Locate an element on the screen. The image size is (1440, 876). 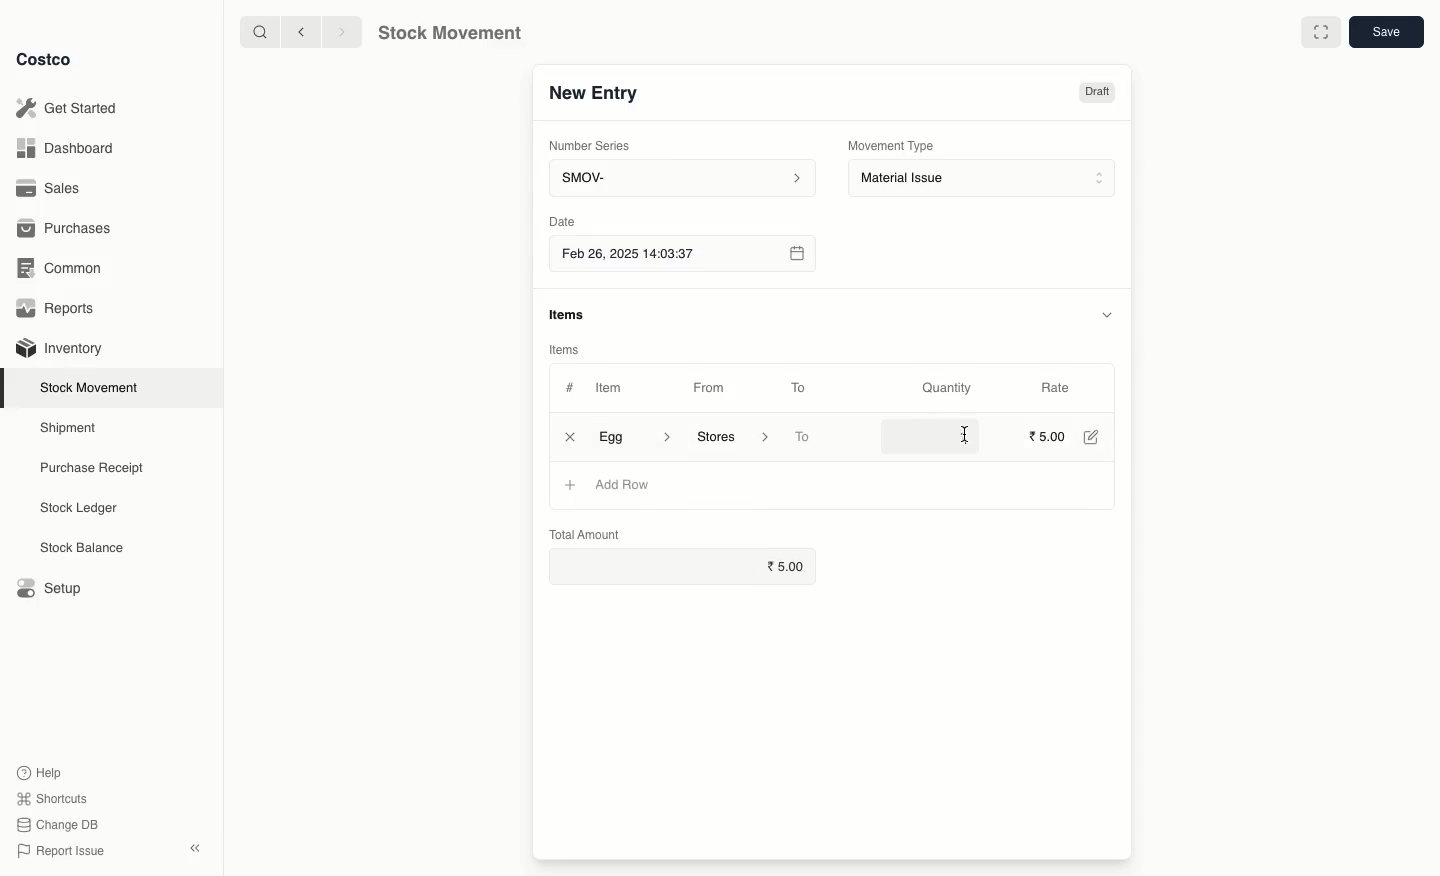
cursor is located at coordinates (962, 433).